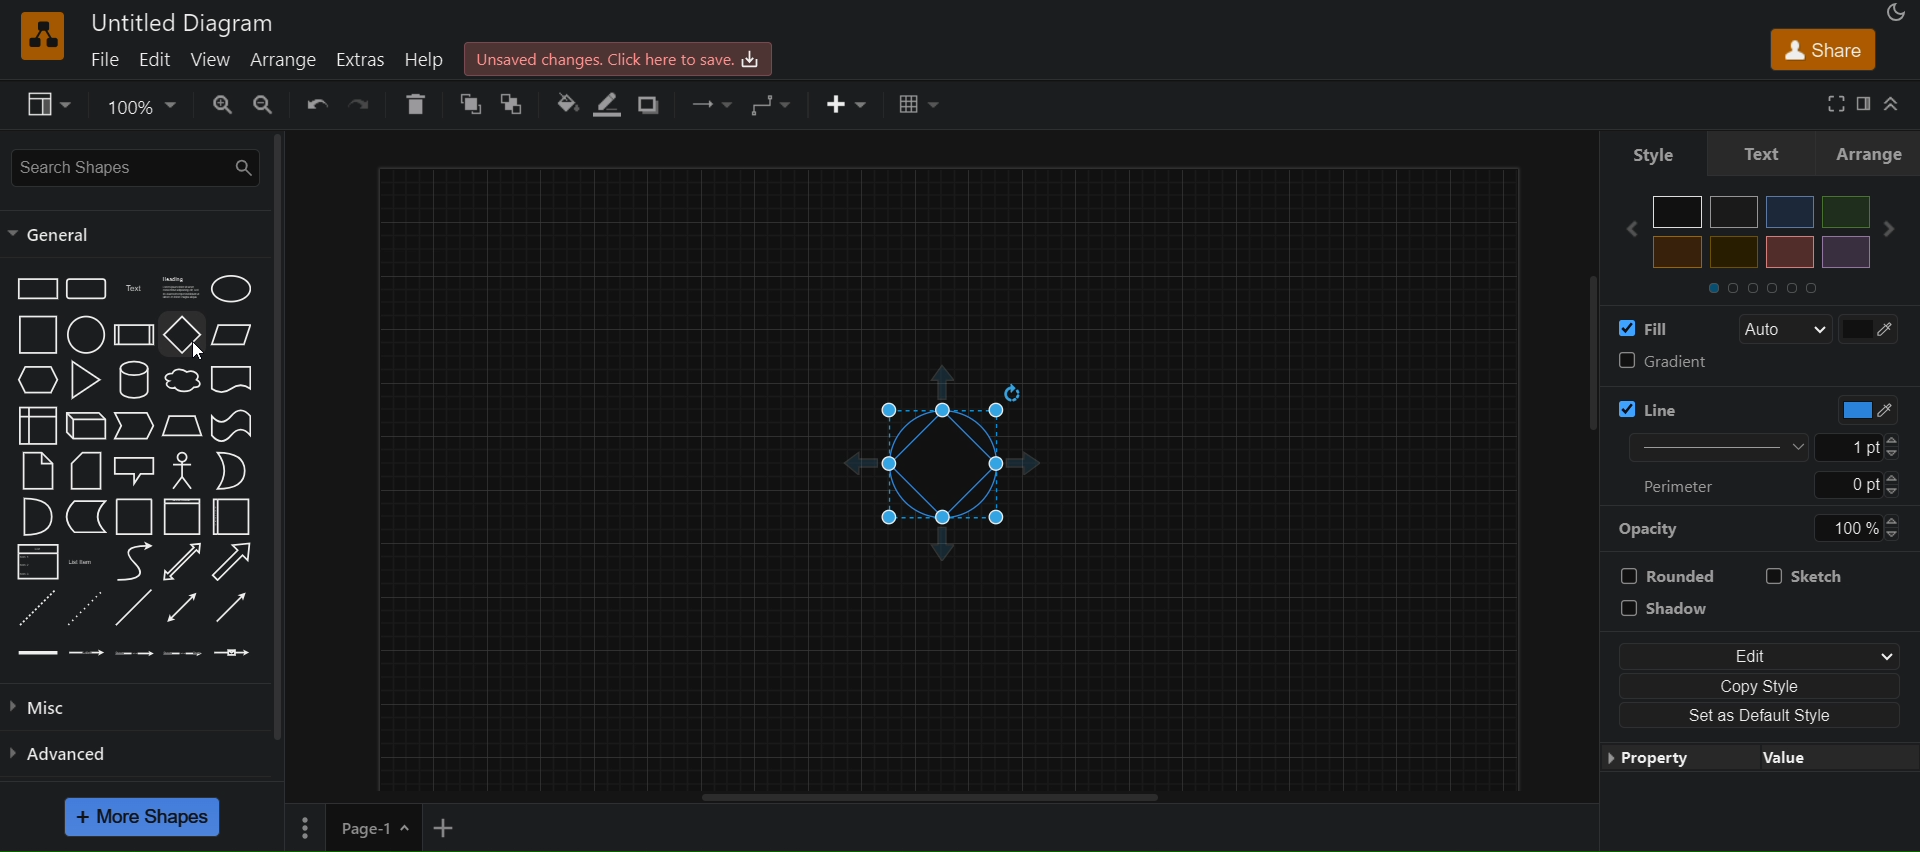 The width and height of the screenshot is (1920, 852). What do you see at coordinates (1678, 212) in the screenshot?
I see `black color` at bounding box center [1678, 212].